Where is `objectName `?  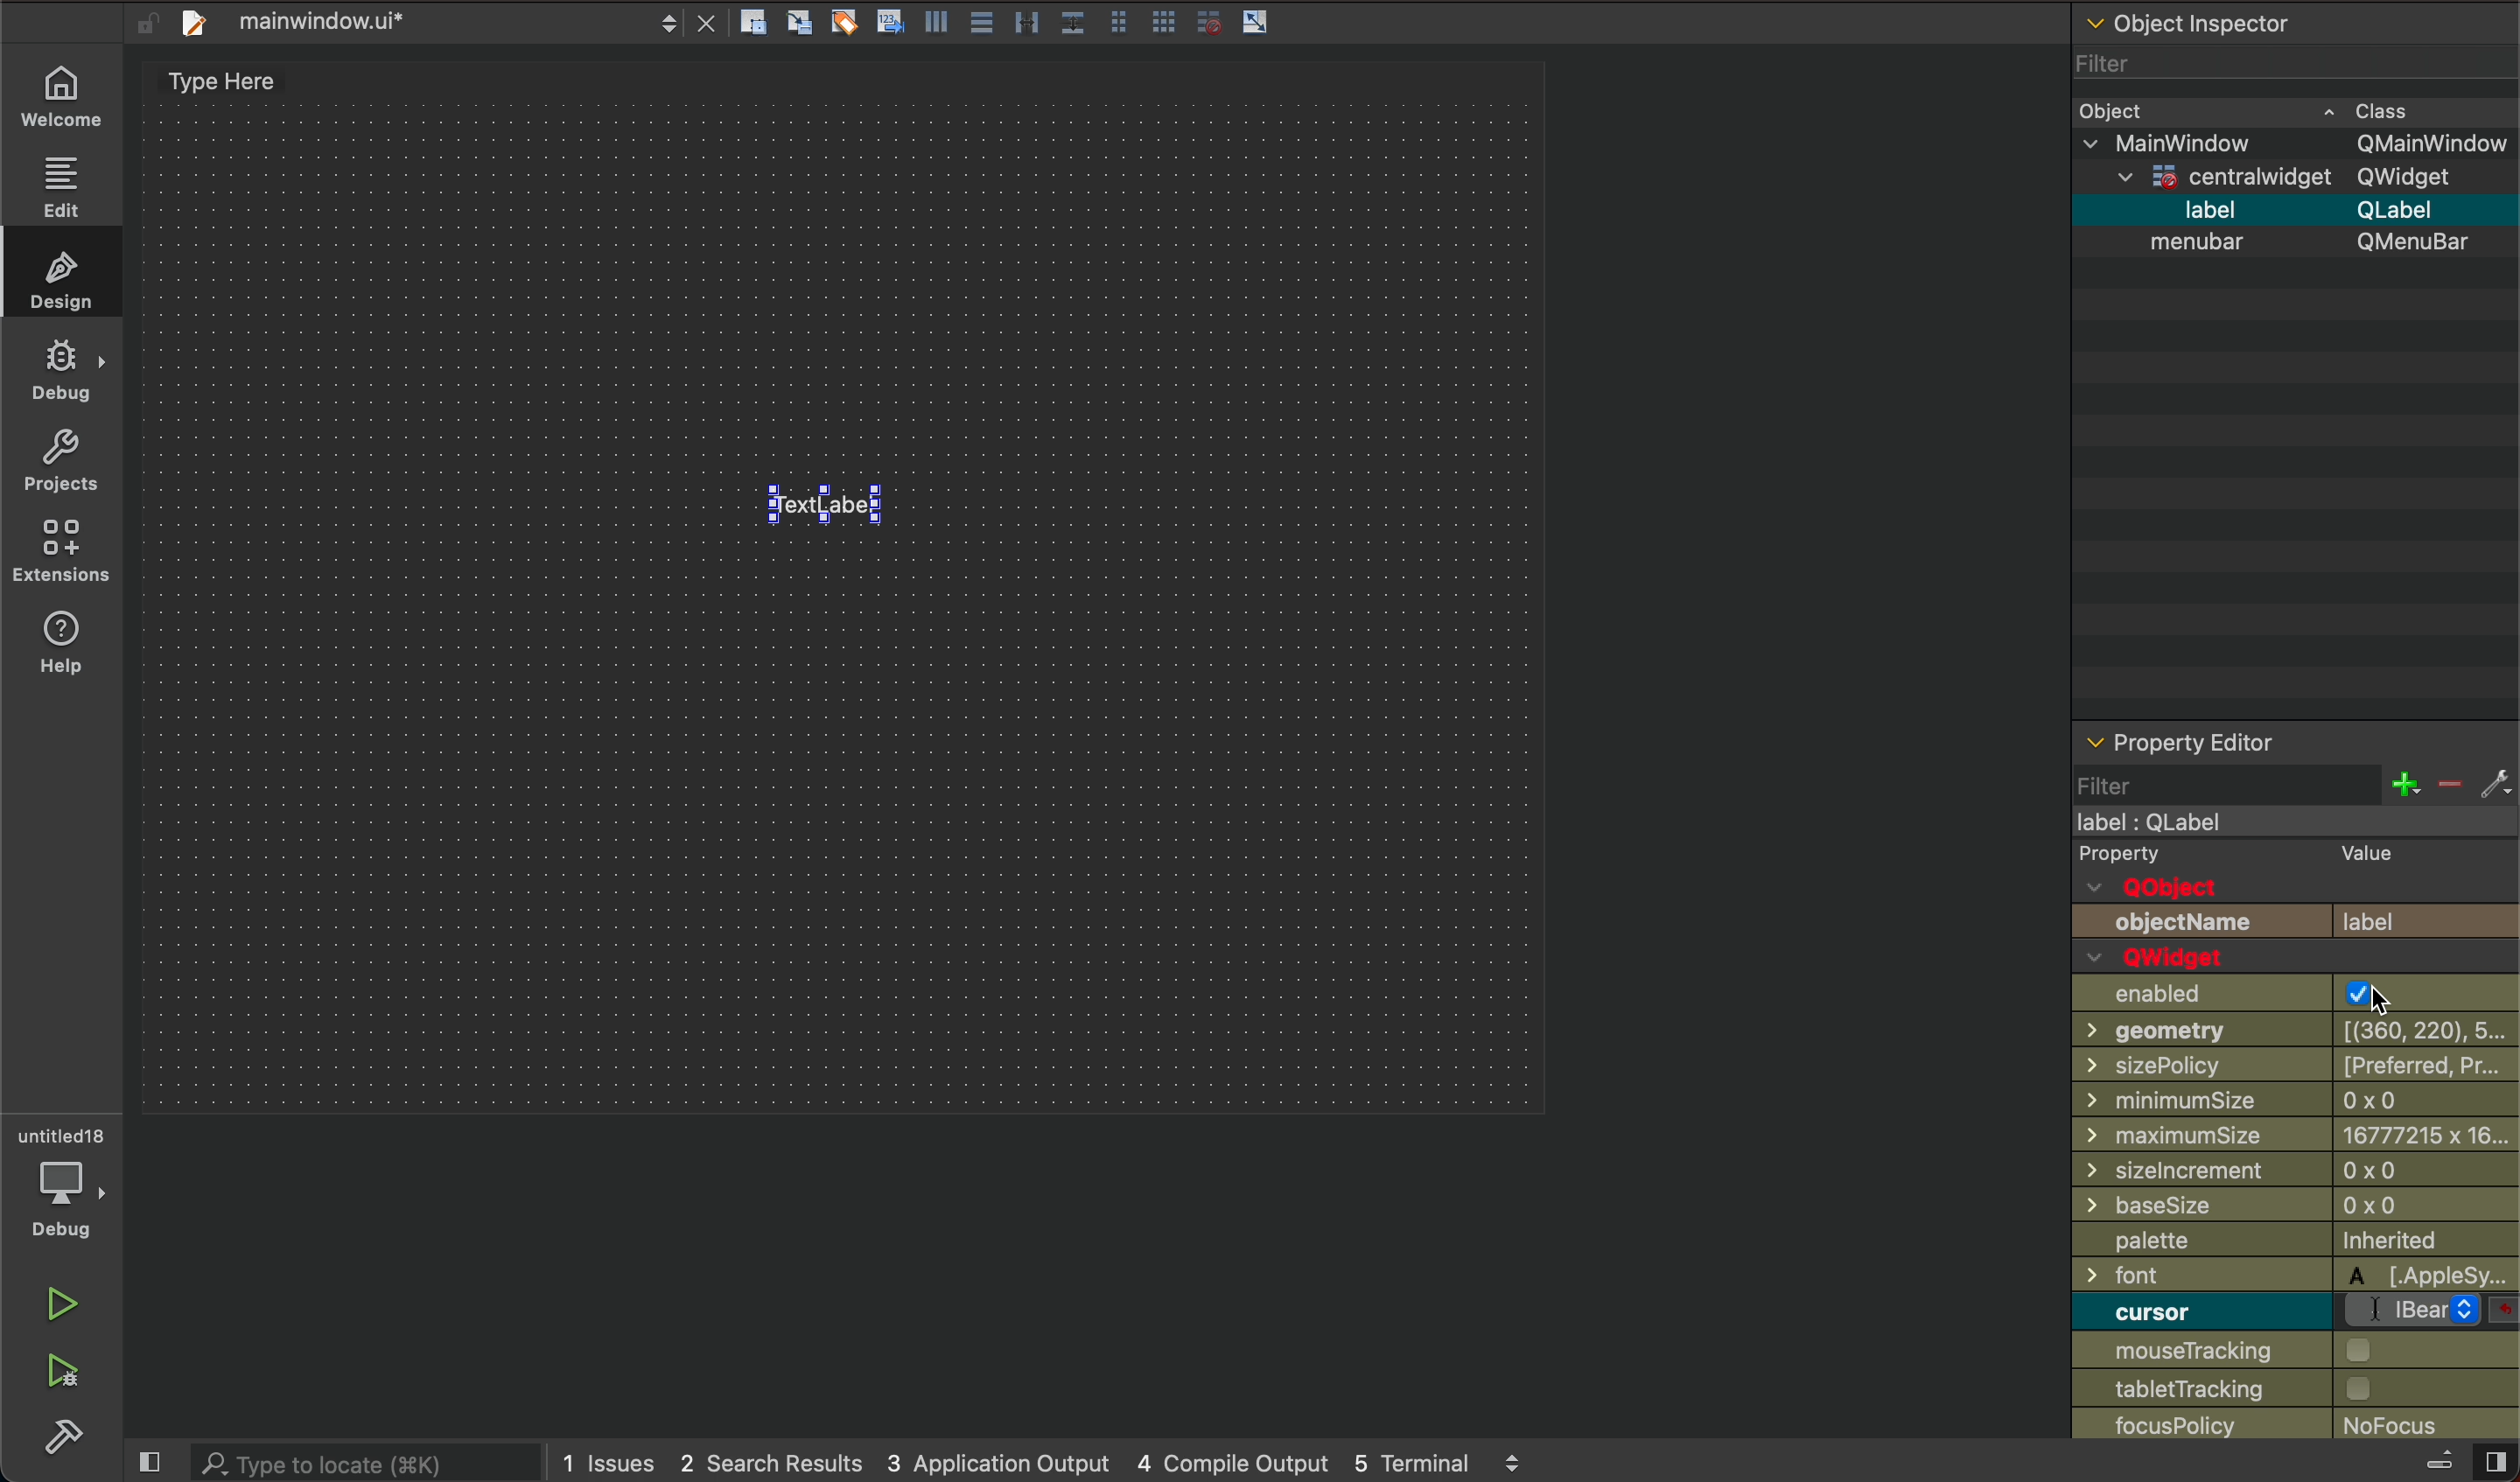 objectName  is located at coordinates (2194, 923).